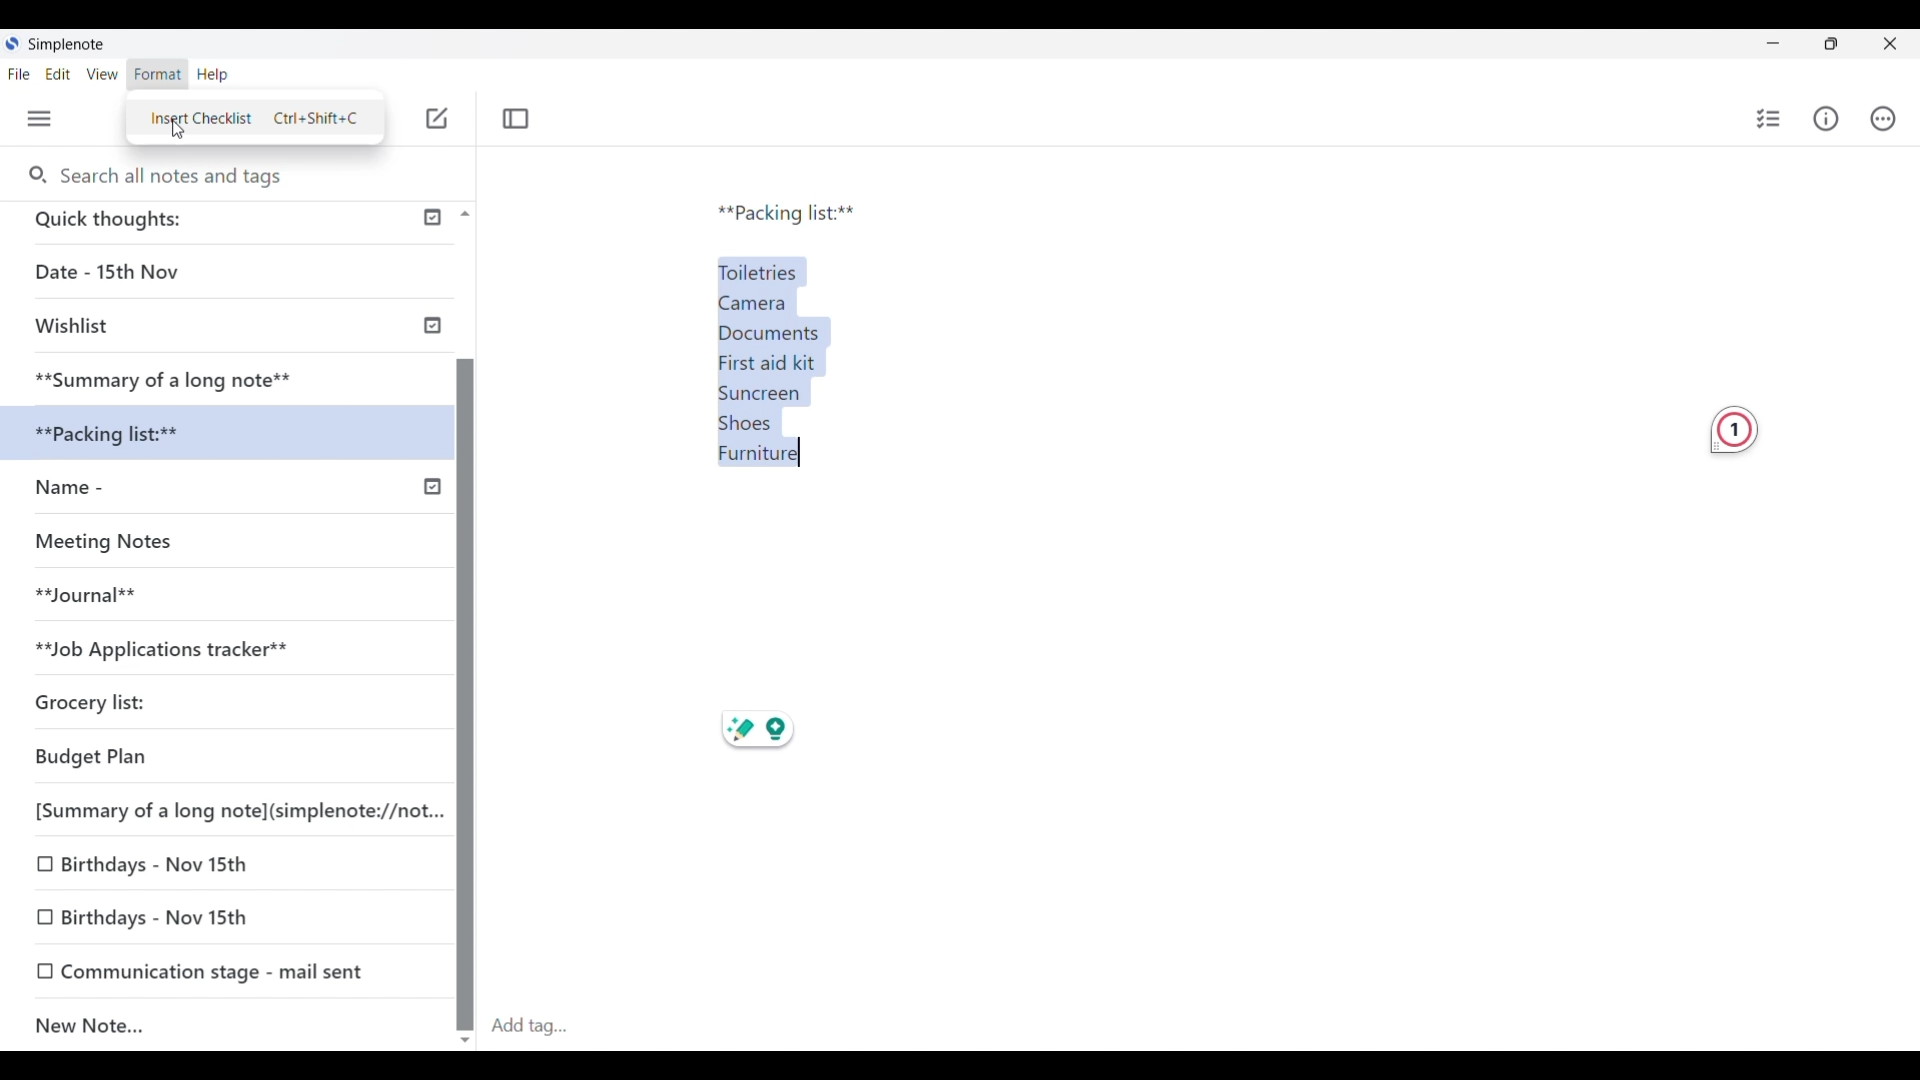  I want to click on New note added, so click(208, 1026).